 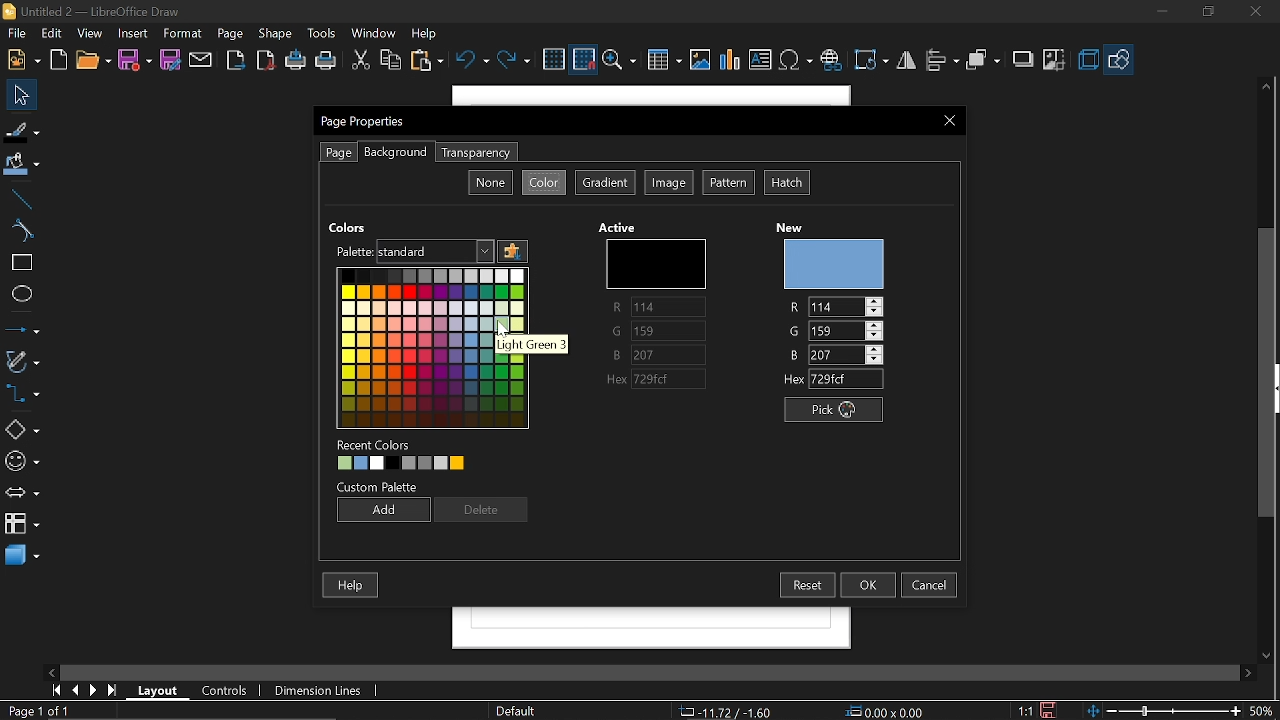 I want to click on CLose, so click(x=1258, y=14).